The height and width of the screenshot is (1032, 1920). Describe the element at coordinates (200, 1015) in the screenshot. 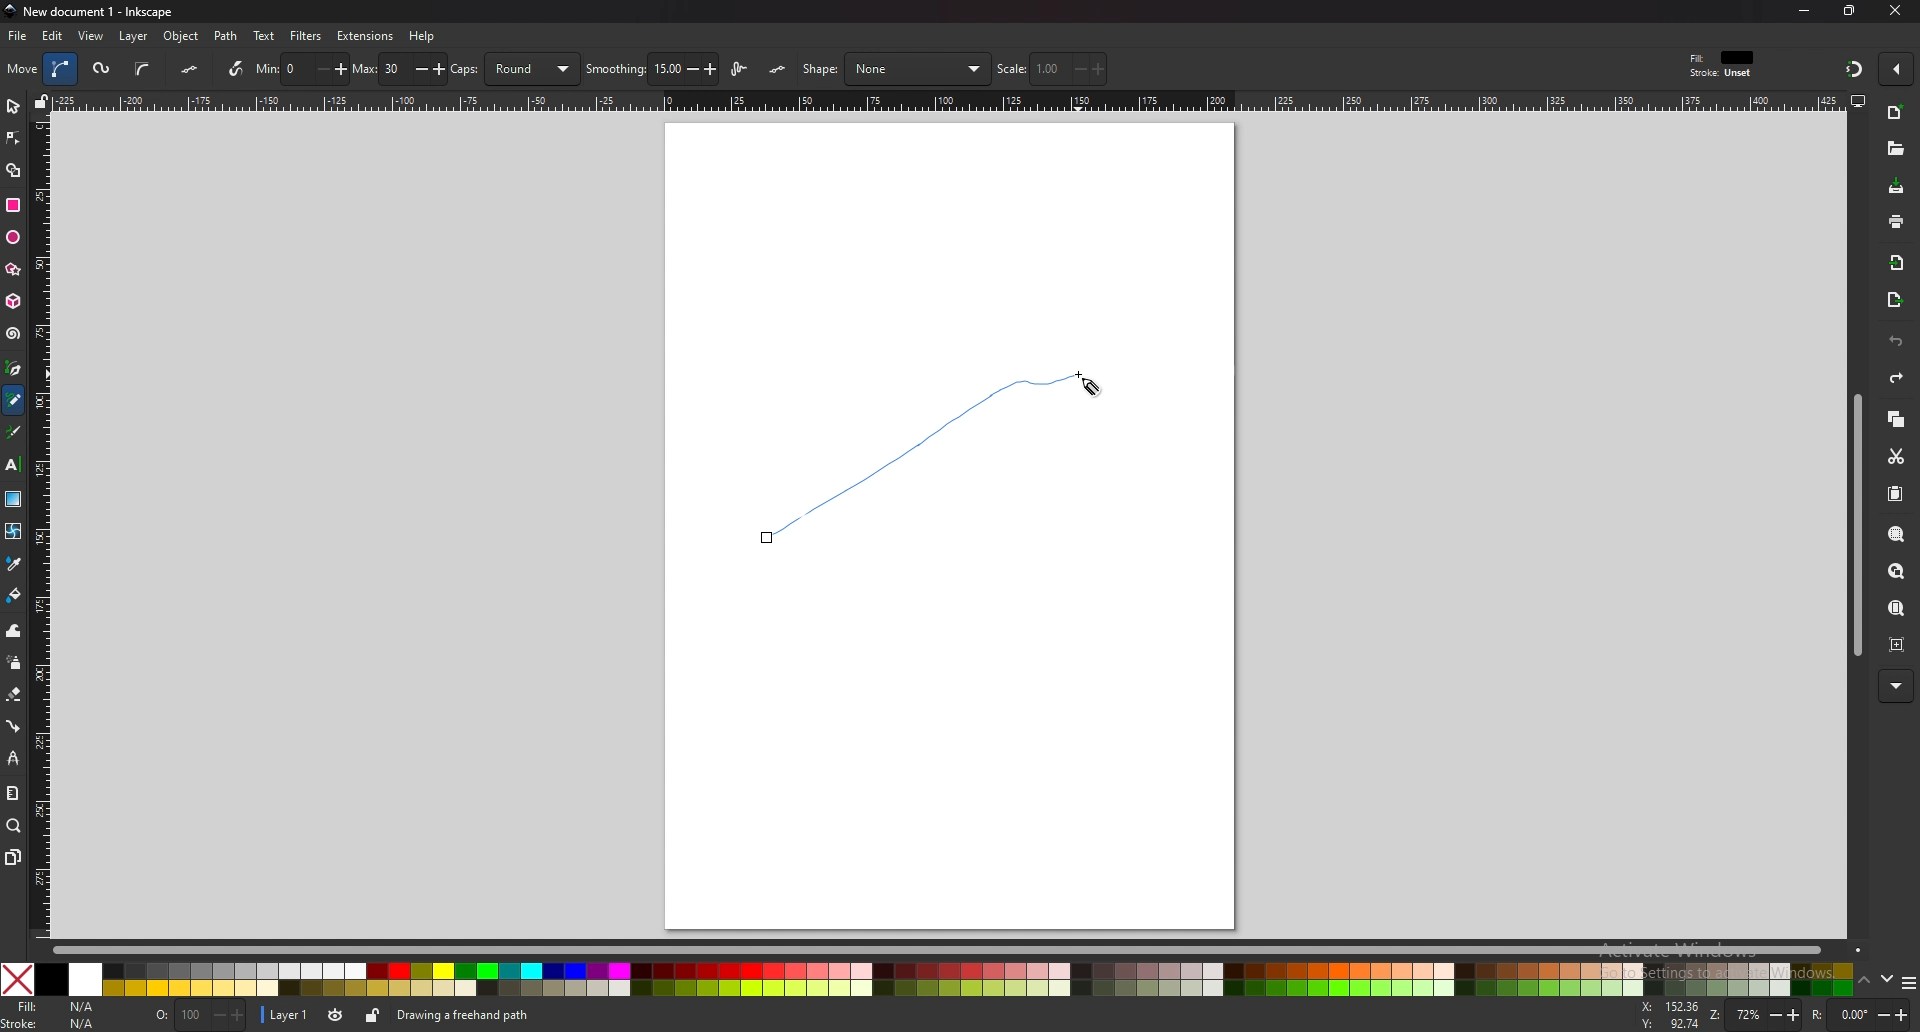

I see `opacity` at that location.